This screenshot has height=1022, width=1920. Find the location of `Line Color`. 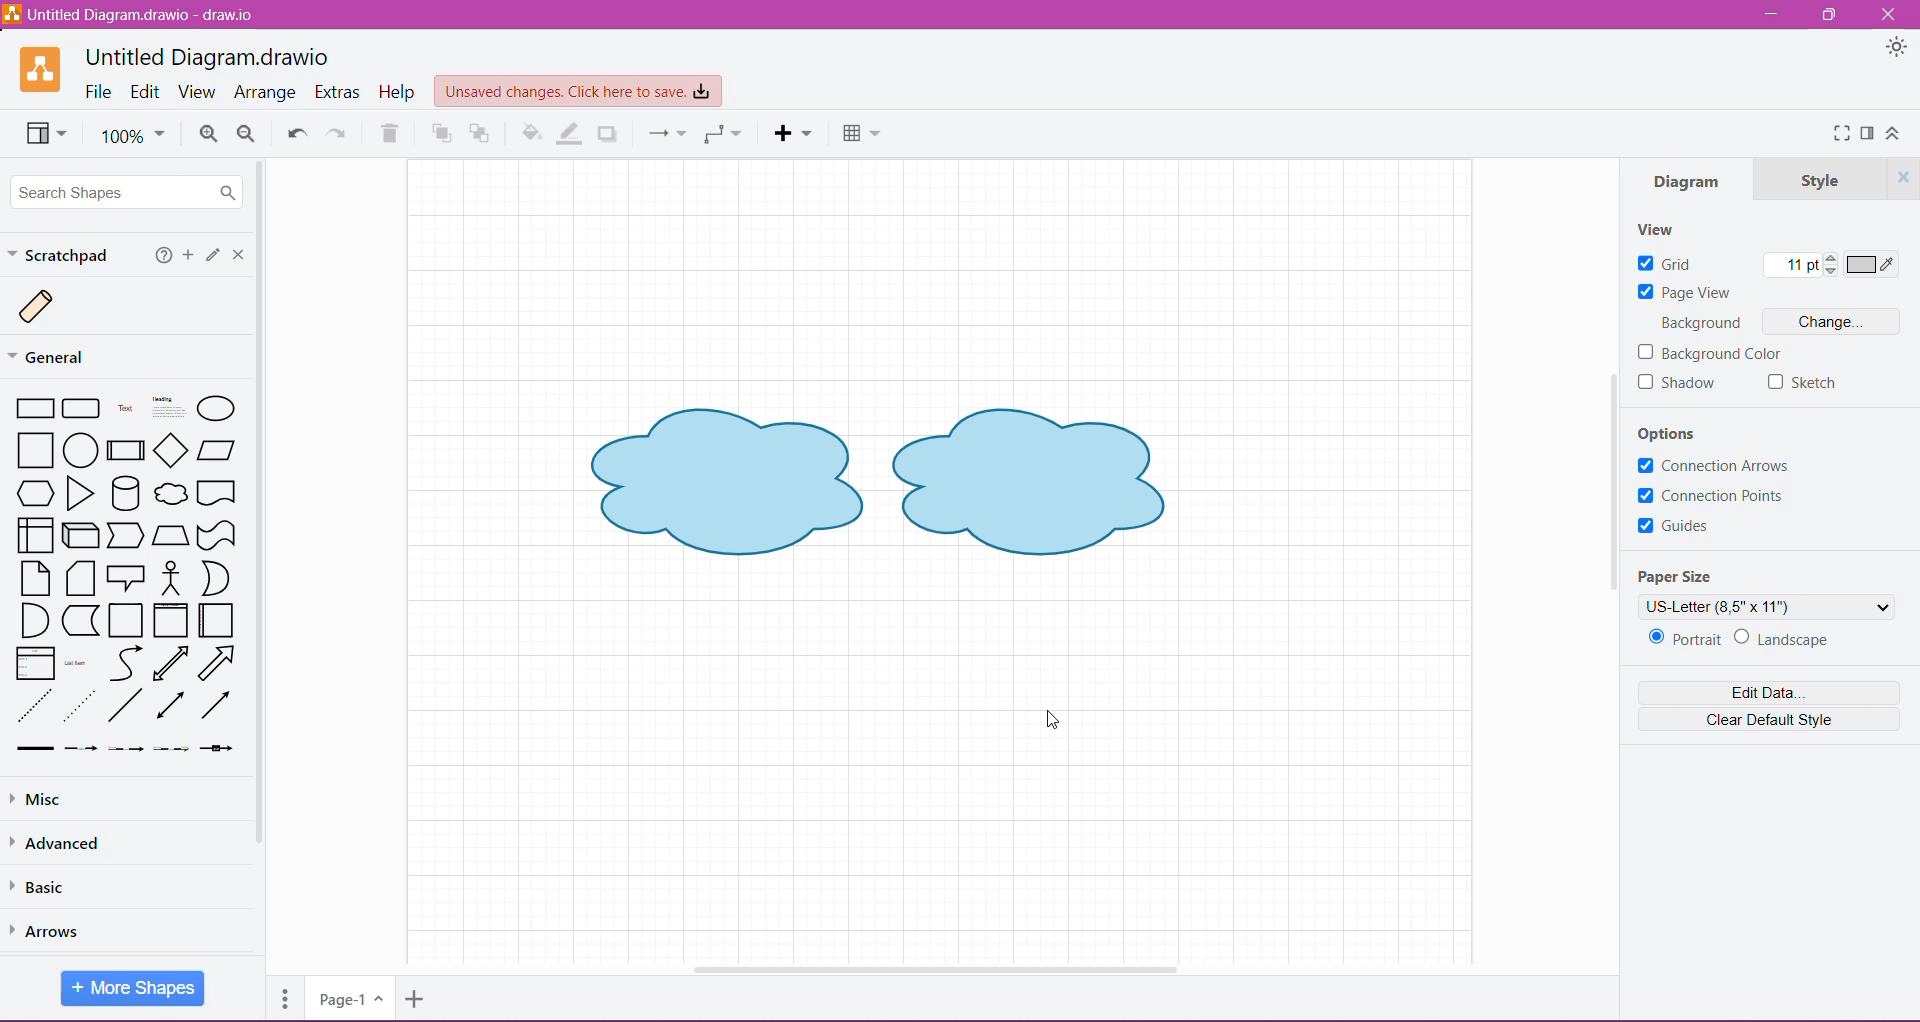

Line Color is located at coordinates (570, 134).